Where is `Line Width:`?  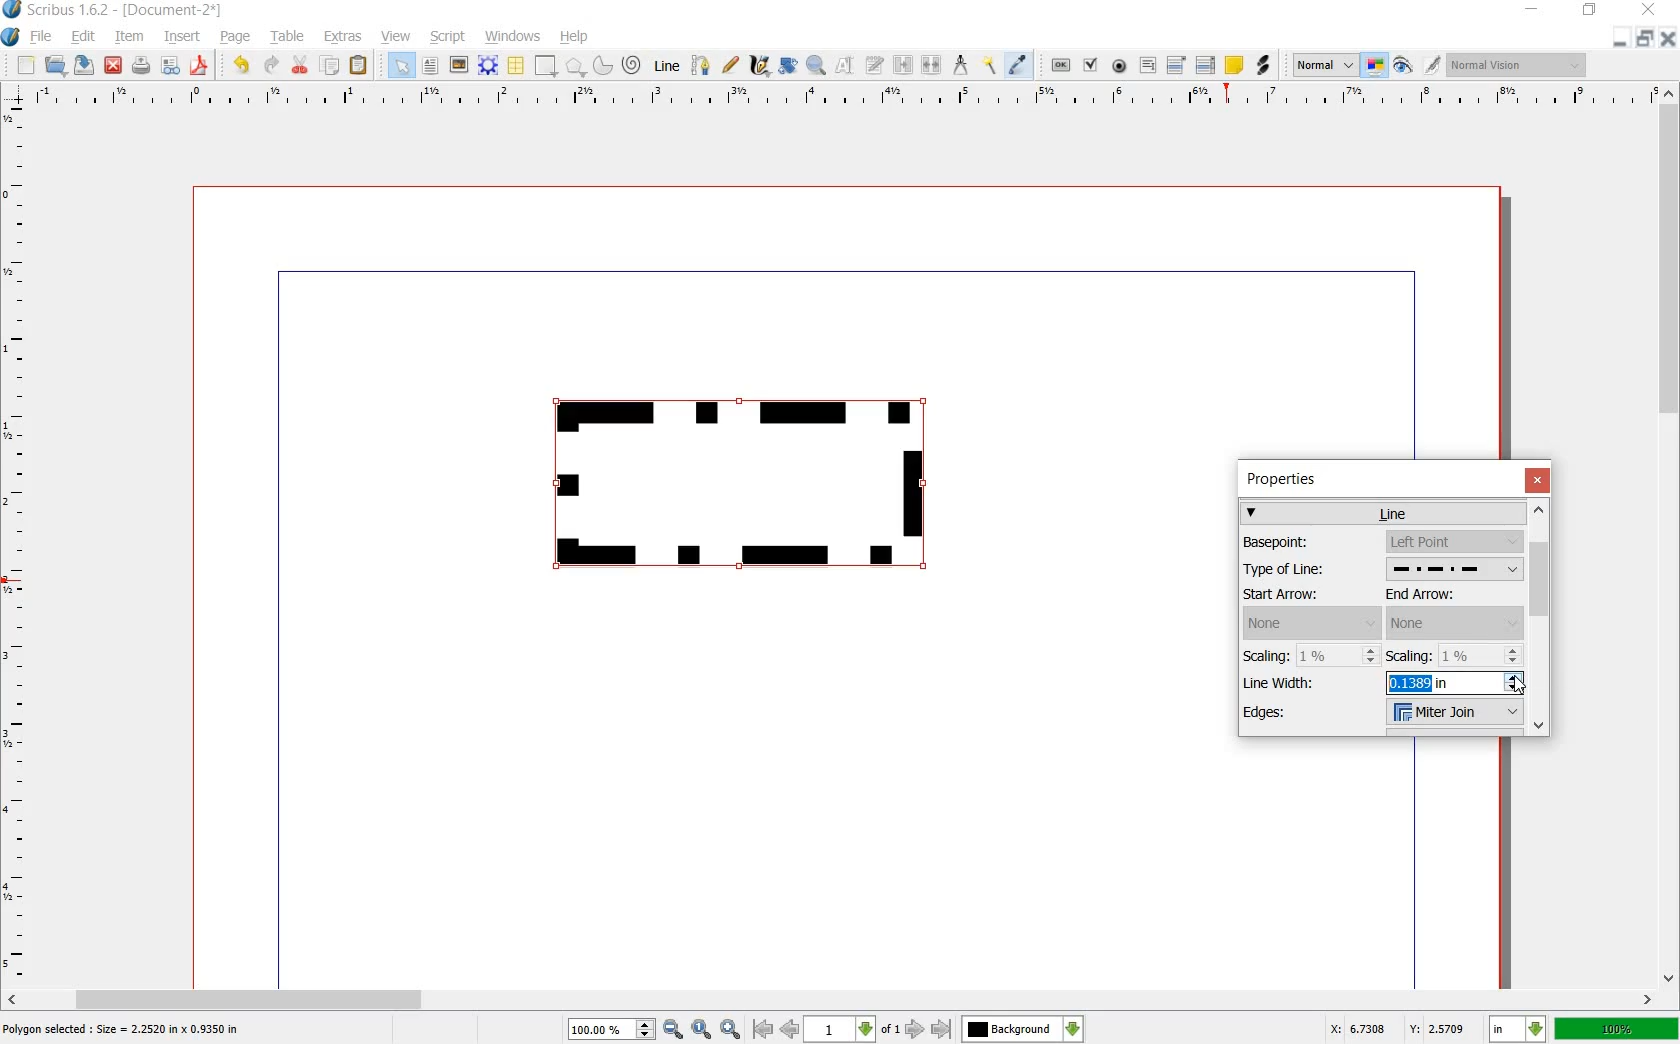 Line Width: is located at coordinates (1287, 682).